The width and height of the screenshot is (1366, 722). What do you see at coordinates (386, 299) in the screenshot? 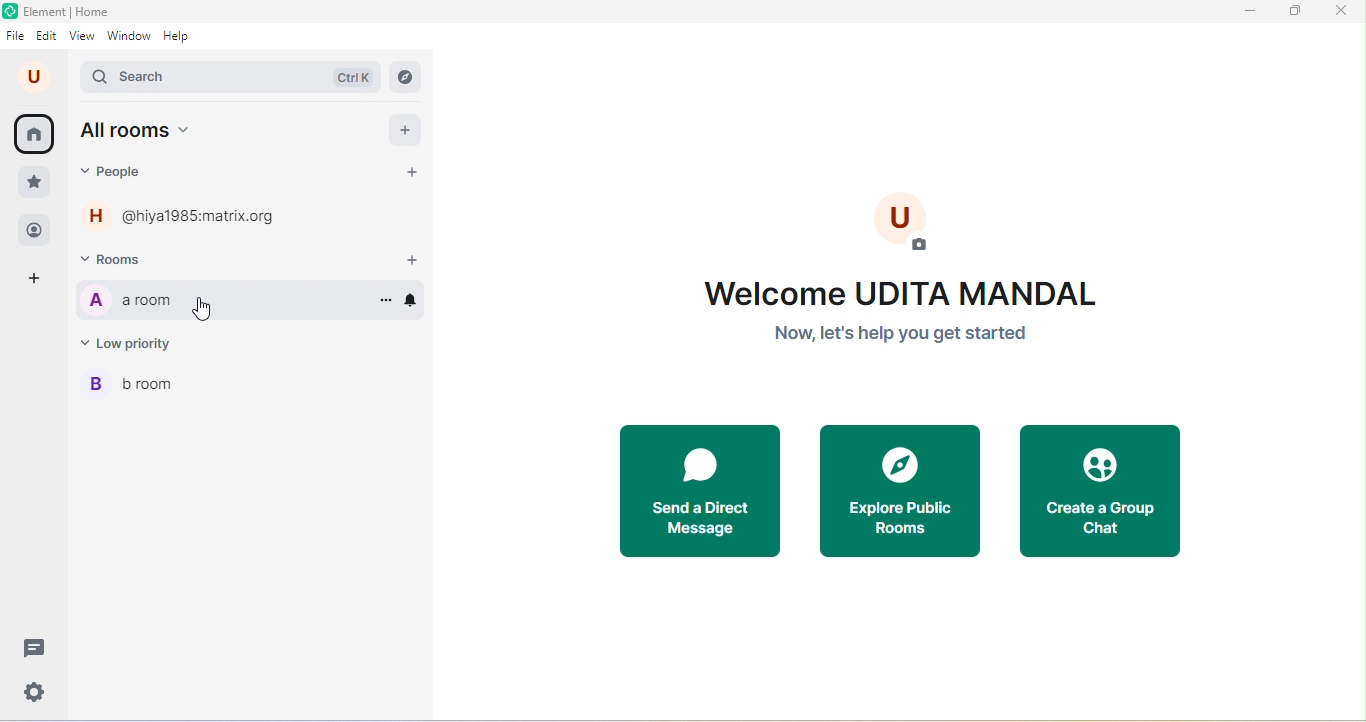
I see `options` at bounding box center [386, 299].